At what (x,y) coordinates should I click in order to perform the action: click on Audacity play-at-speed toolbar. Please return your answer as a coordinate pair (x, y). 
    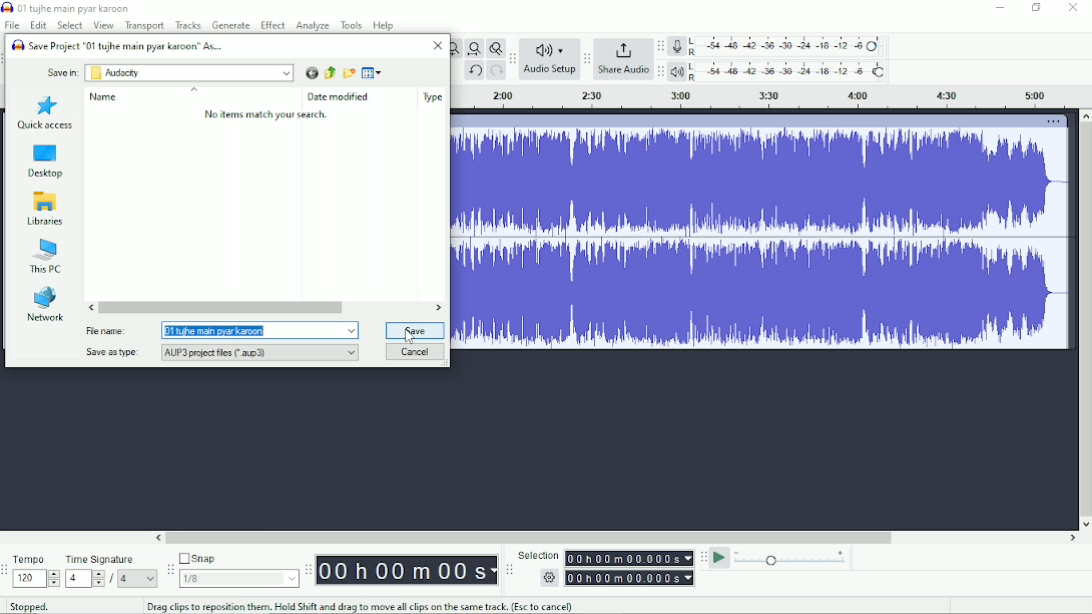
    Looking at the image, I should click on (703, 558).